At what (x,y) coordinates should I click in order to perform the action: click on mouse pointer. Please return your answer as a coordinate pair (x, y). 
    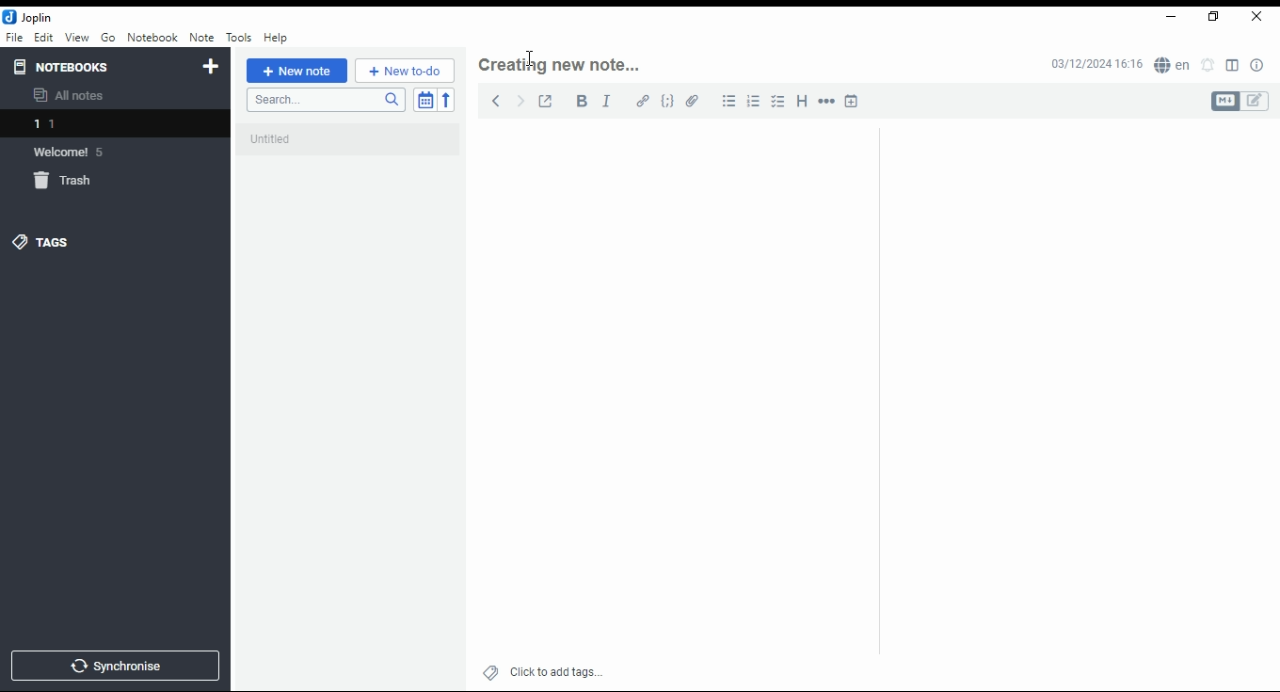
    Looking at the image, I should click on (527, 59).